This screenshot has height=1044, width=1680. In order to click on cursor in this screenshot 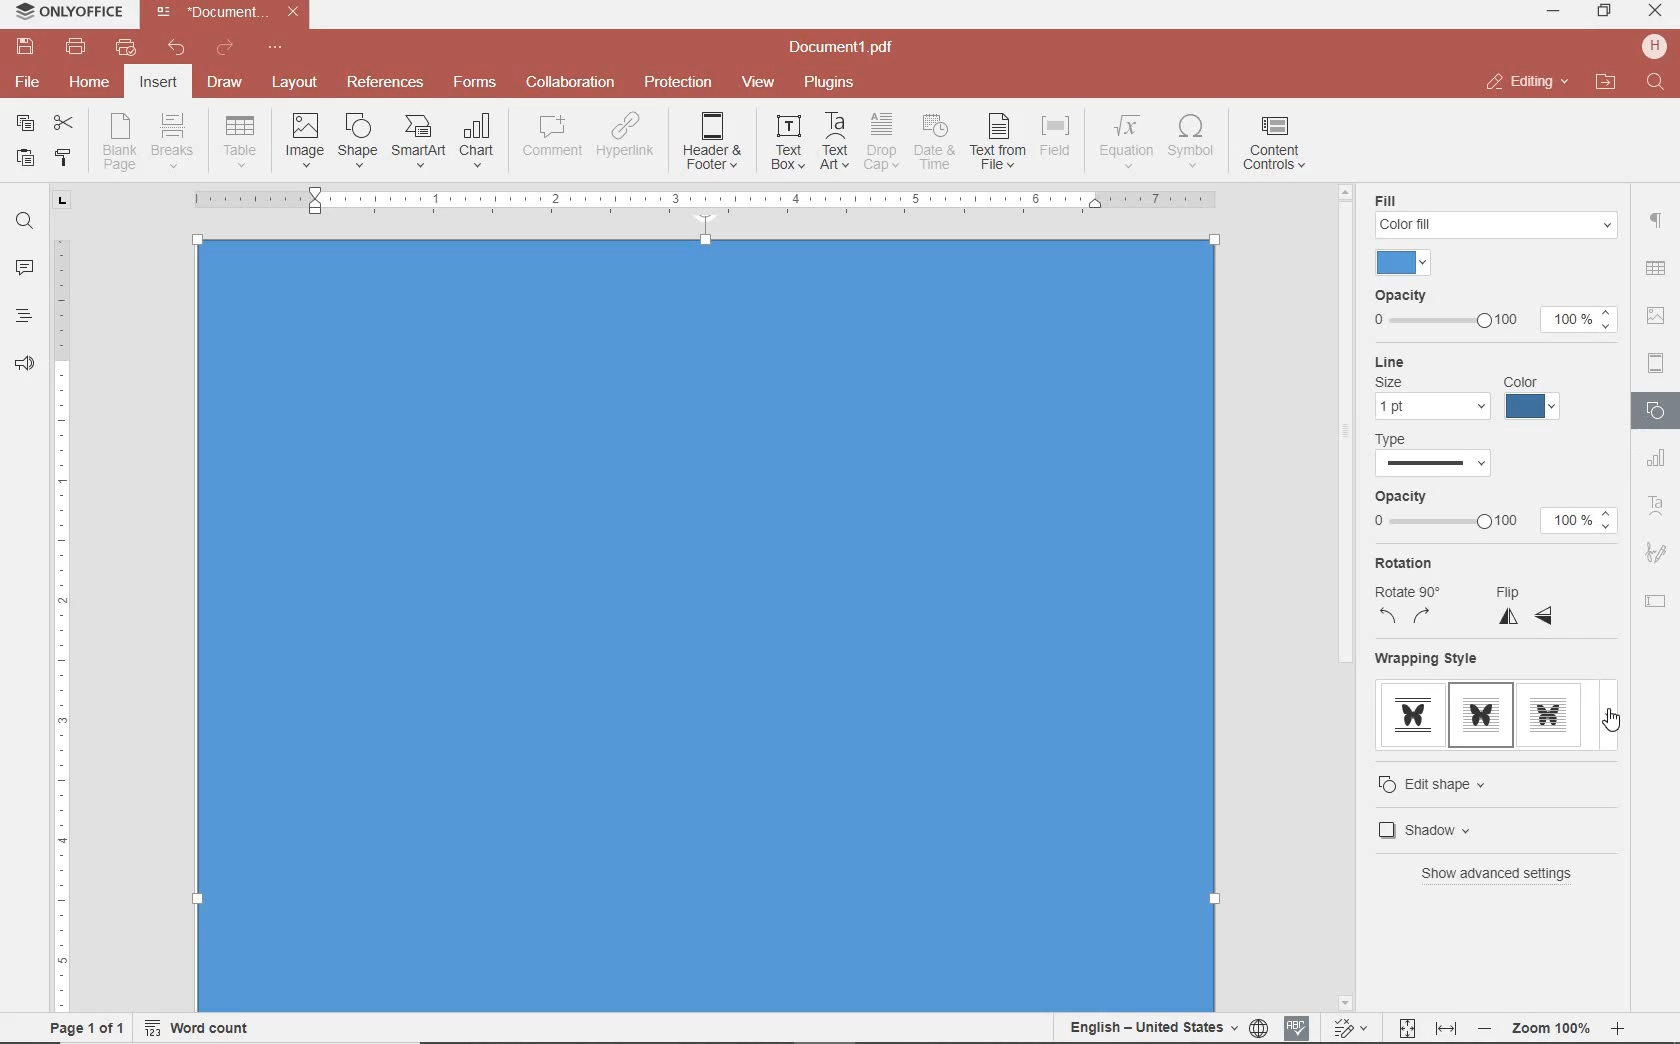, I will do `click(1611, 723)`.